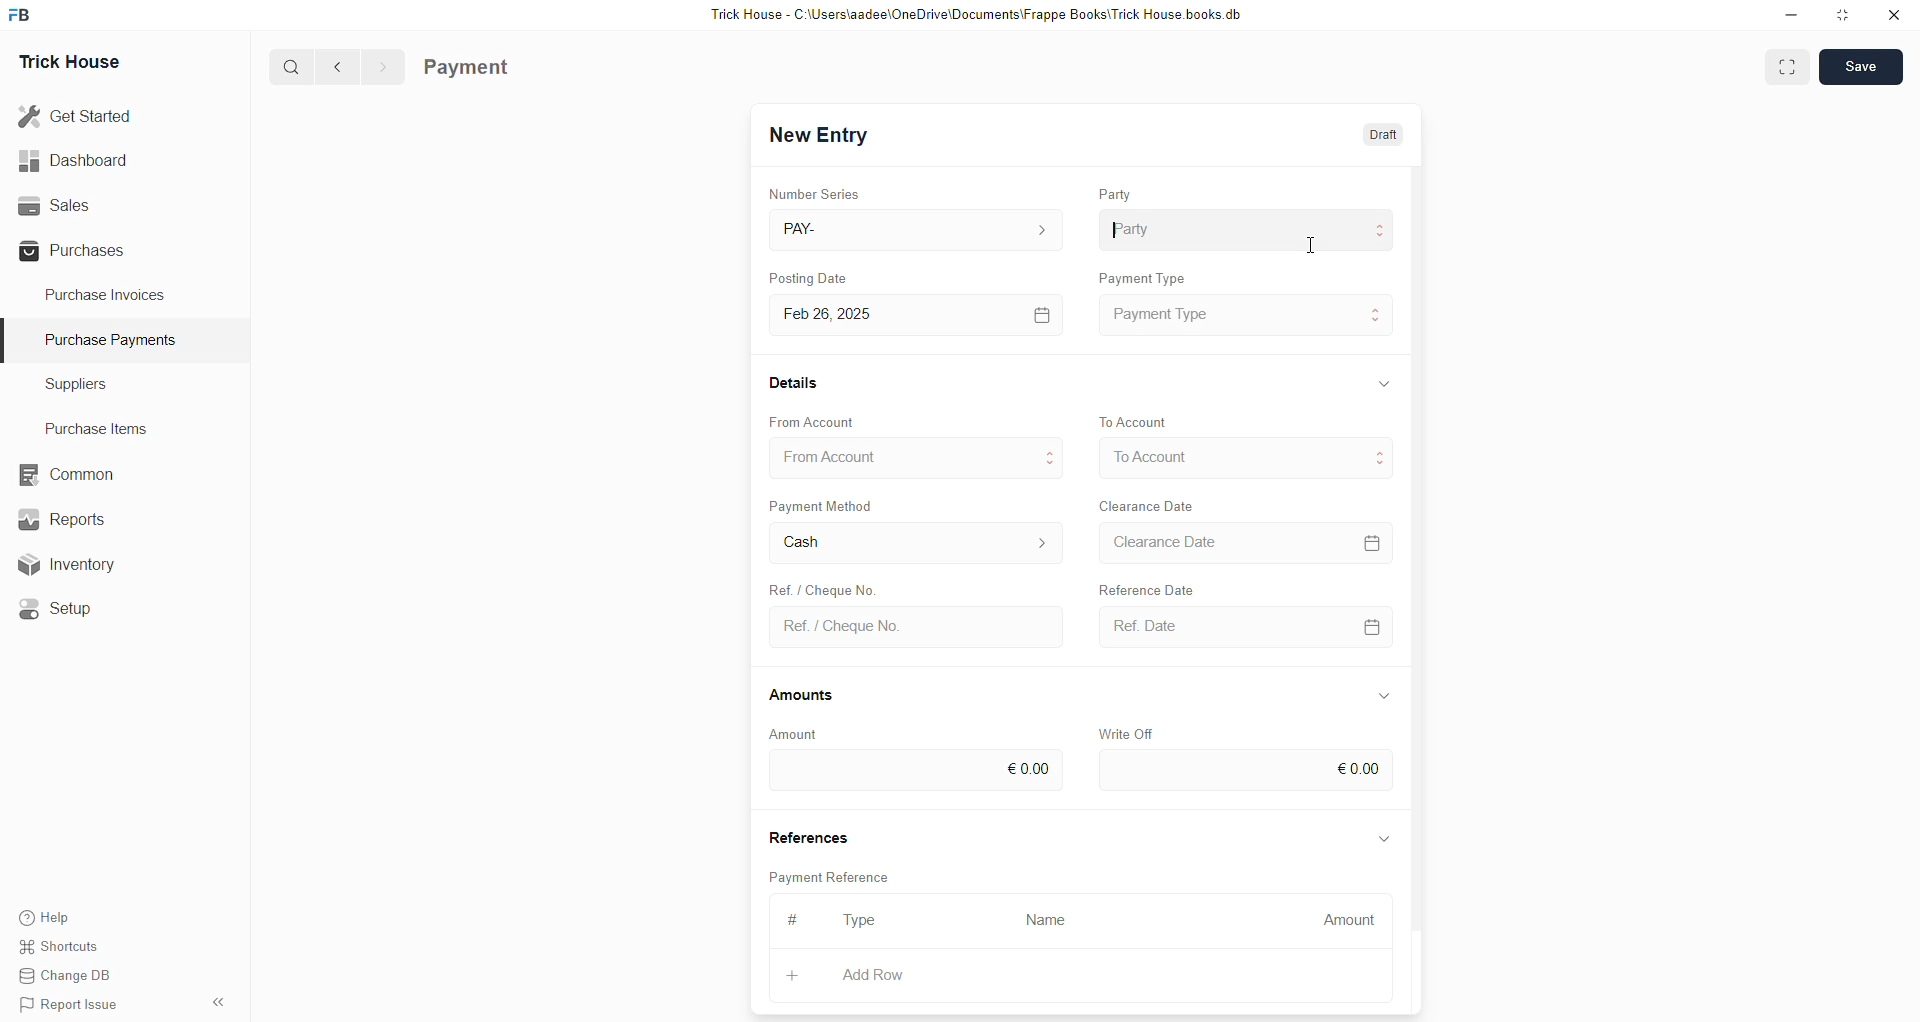 The height and width of the screenshot is (1022, 1920). What do you see at coordinates (470, 66) in the screenshot?
I see `Payment` at bounding box center [470, 66].